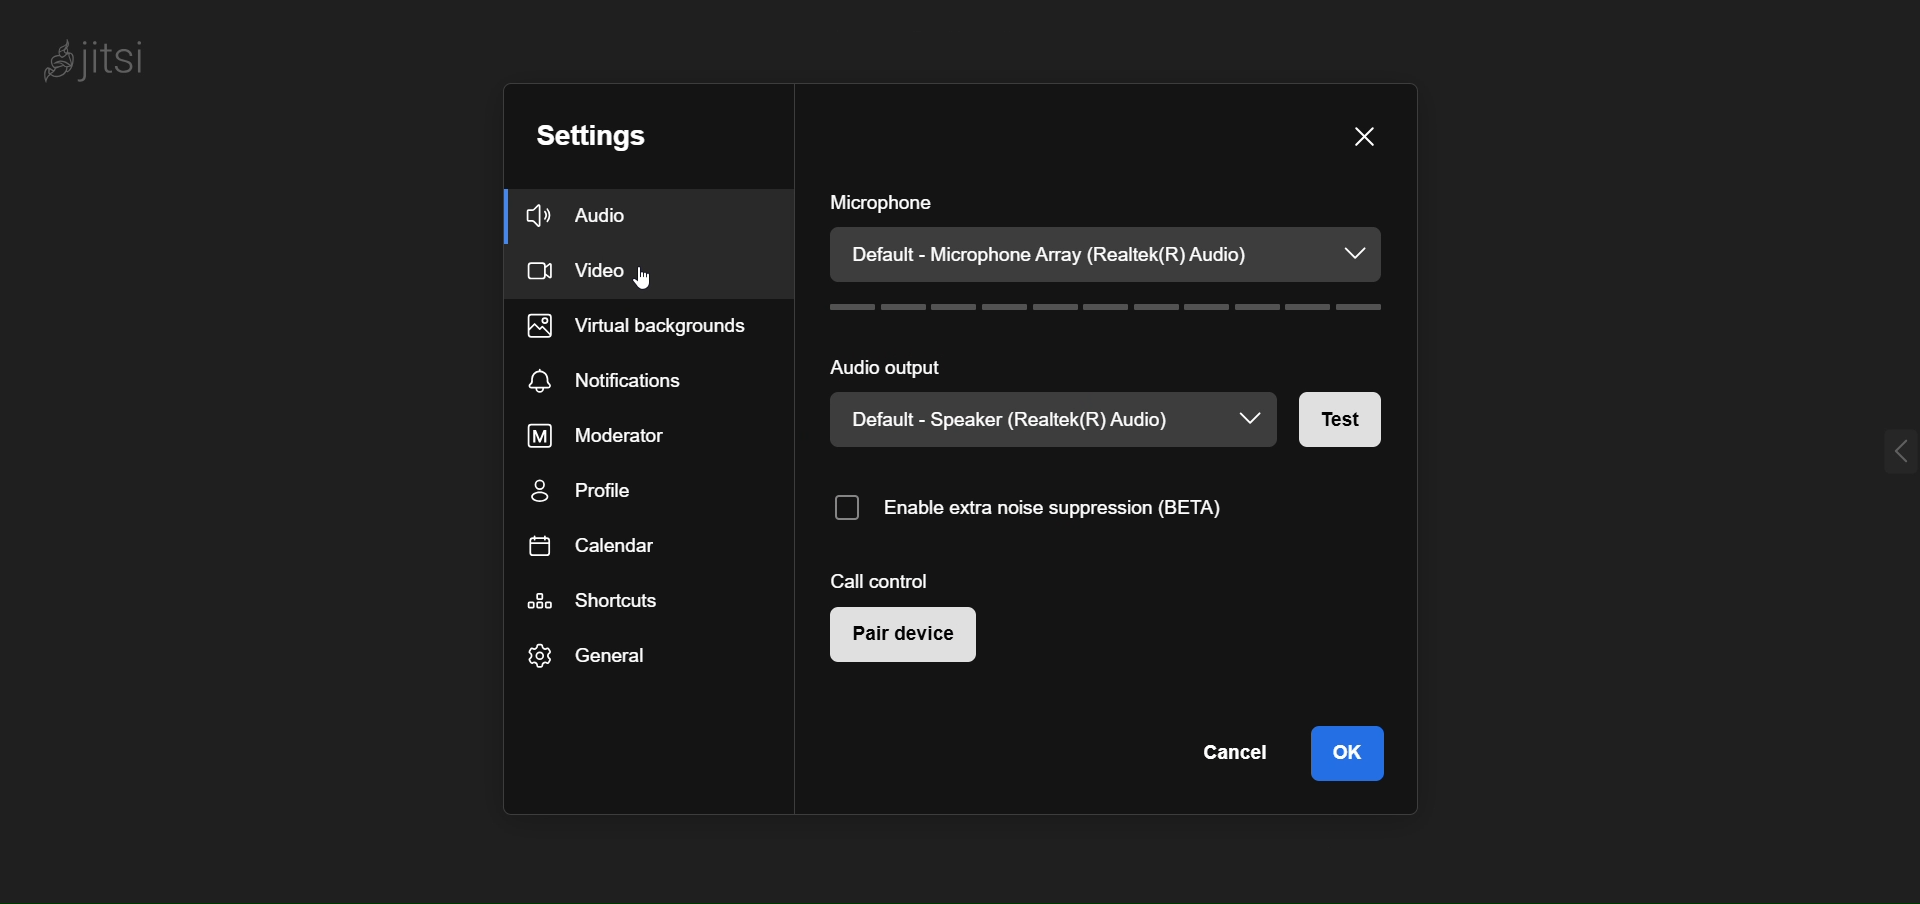 The image size is (1920, 904). I want to click on volume, so click(1103, 309).